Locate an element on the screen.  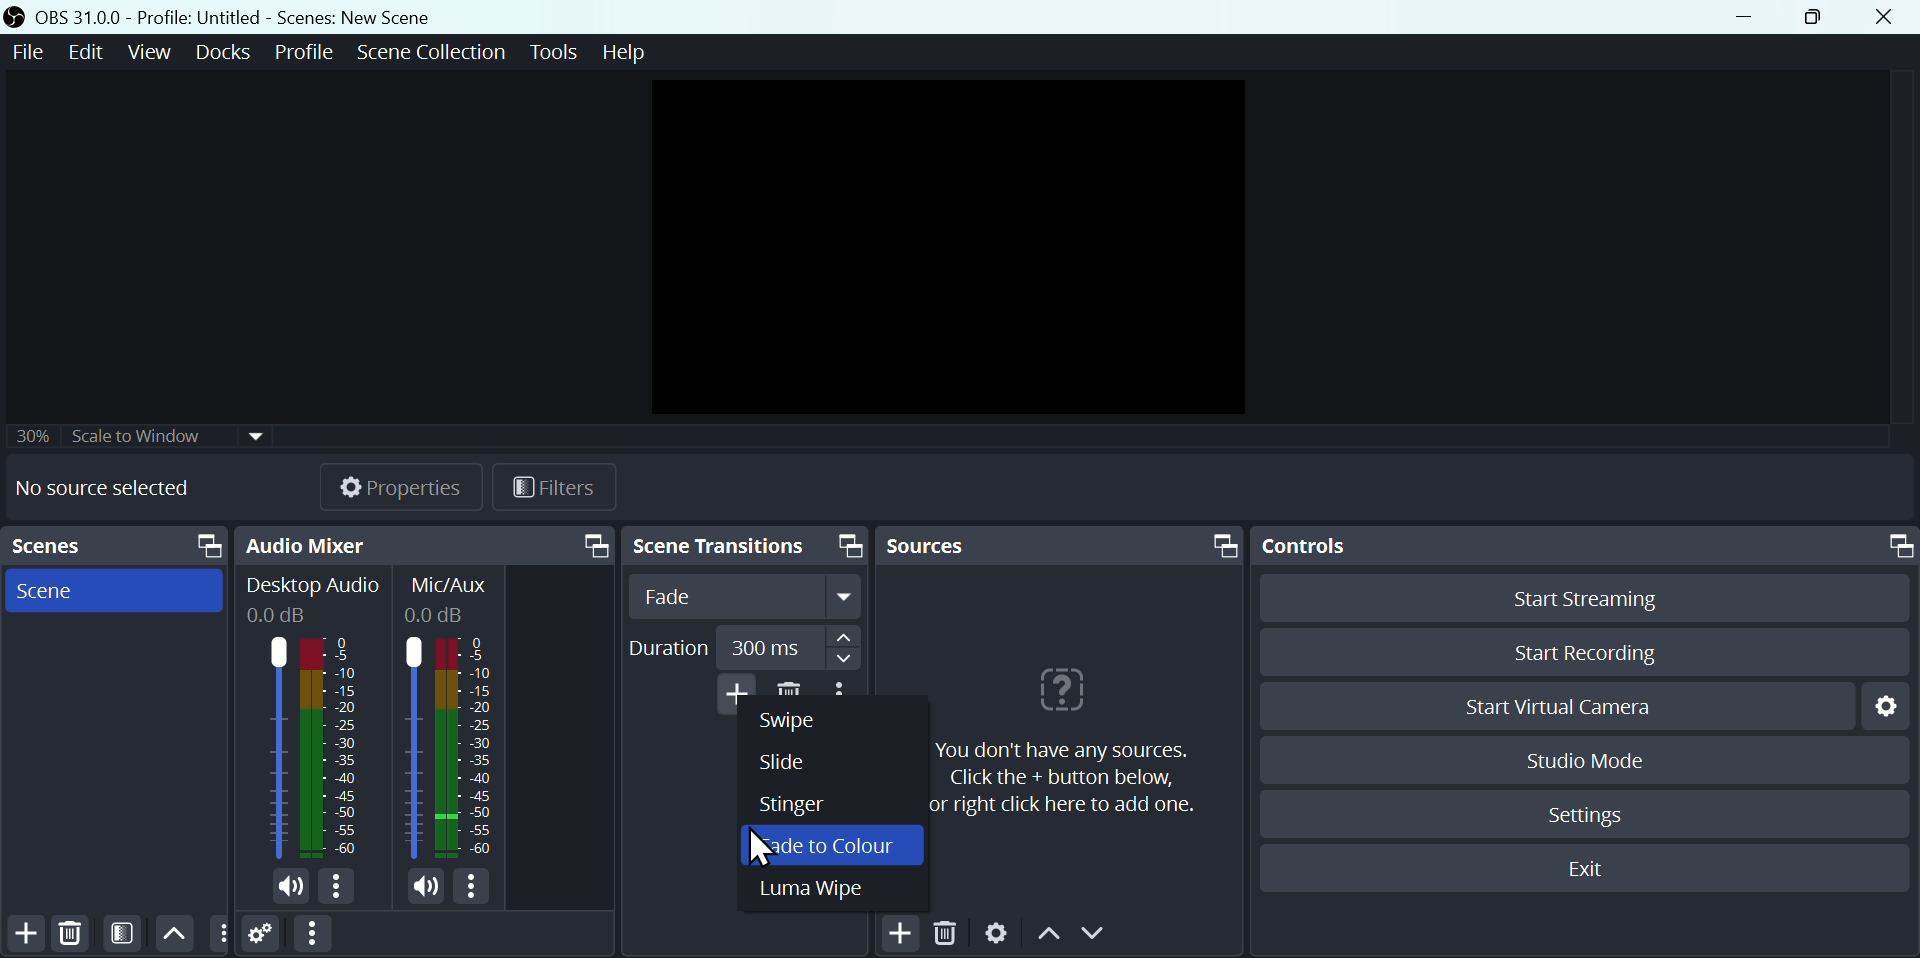
Delete is located at coordinates (69, 932).